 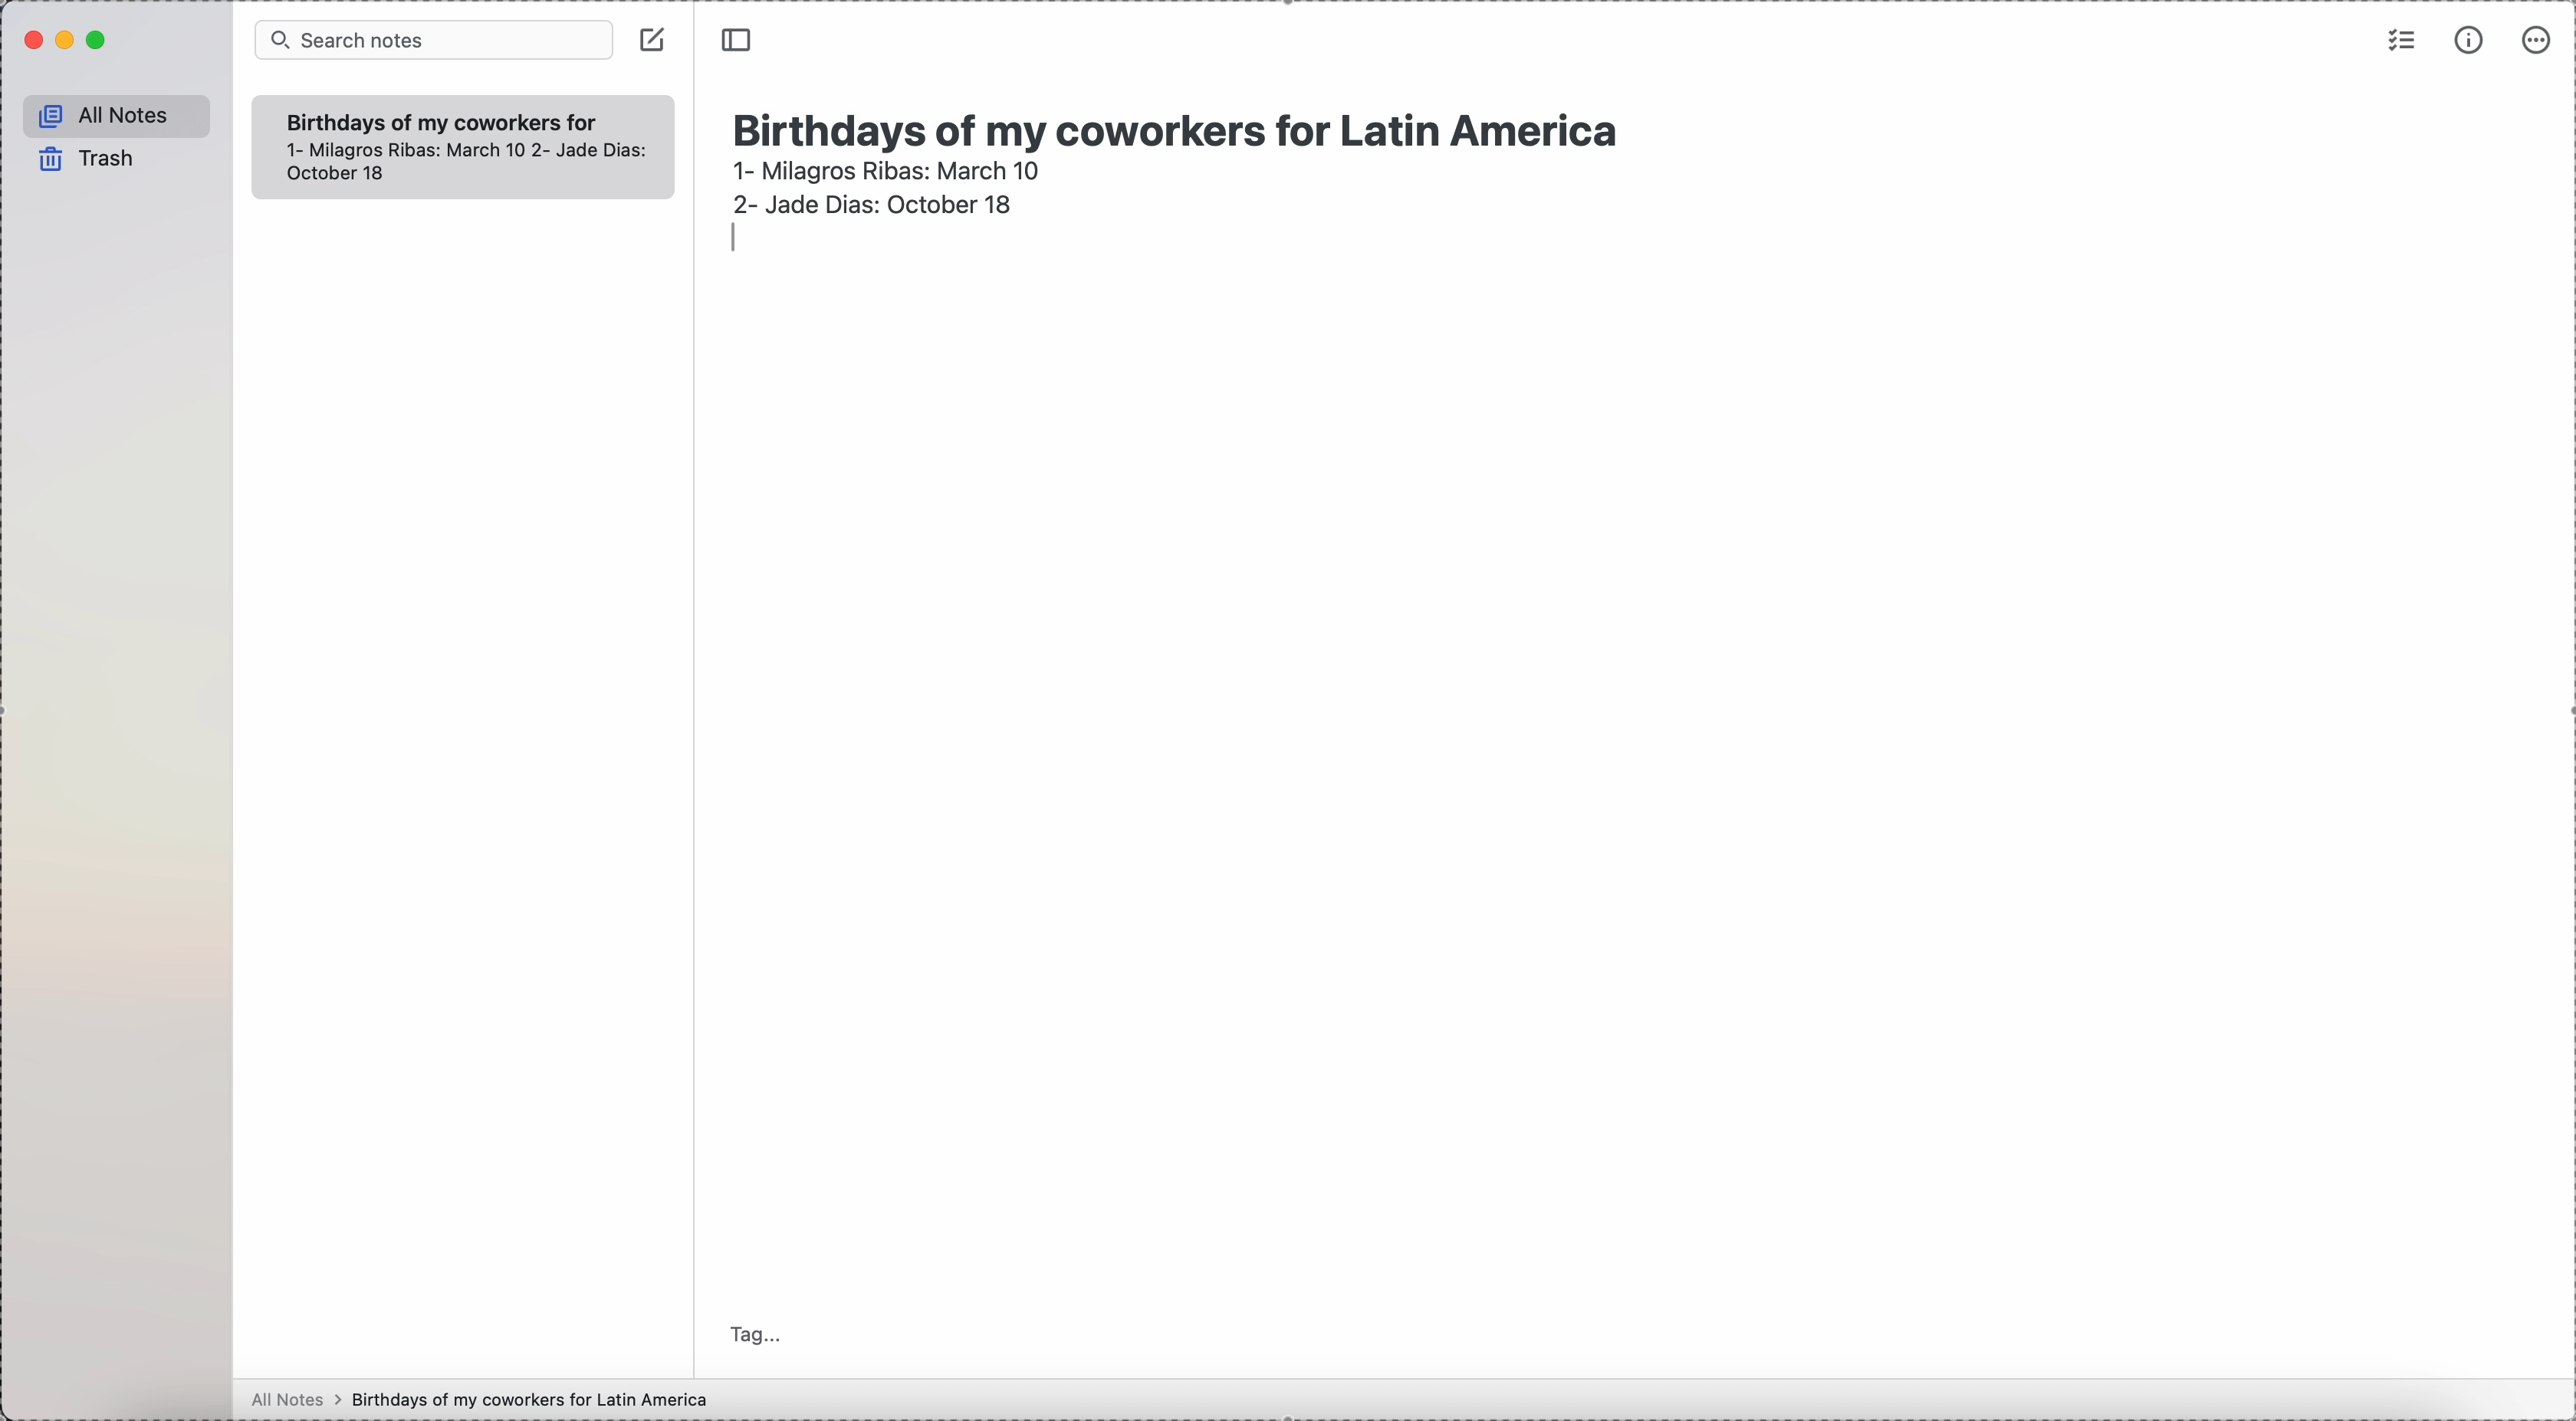 What do you see at coordinates (440, 120) in the screenshot?
I see `Birthdays of my coworkers for Latin America` at bounding box center [440, 120].